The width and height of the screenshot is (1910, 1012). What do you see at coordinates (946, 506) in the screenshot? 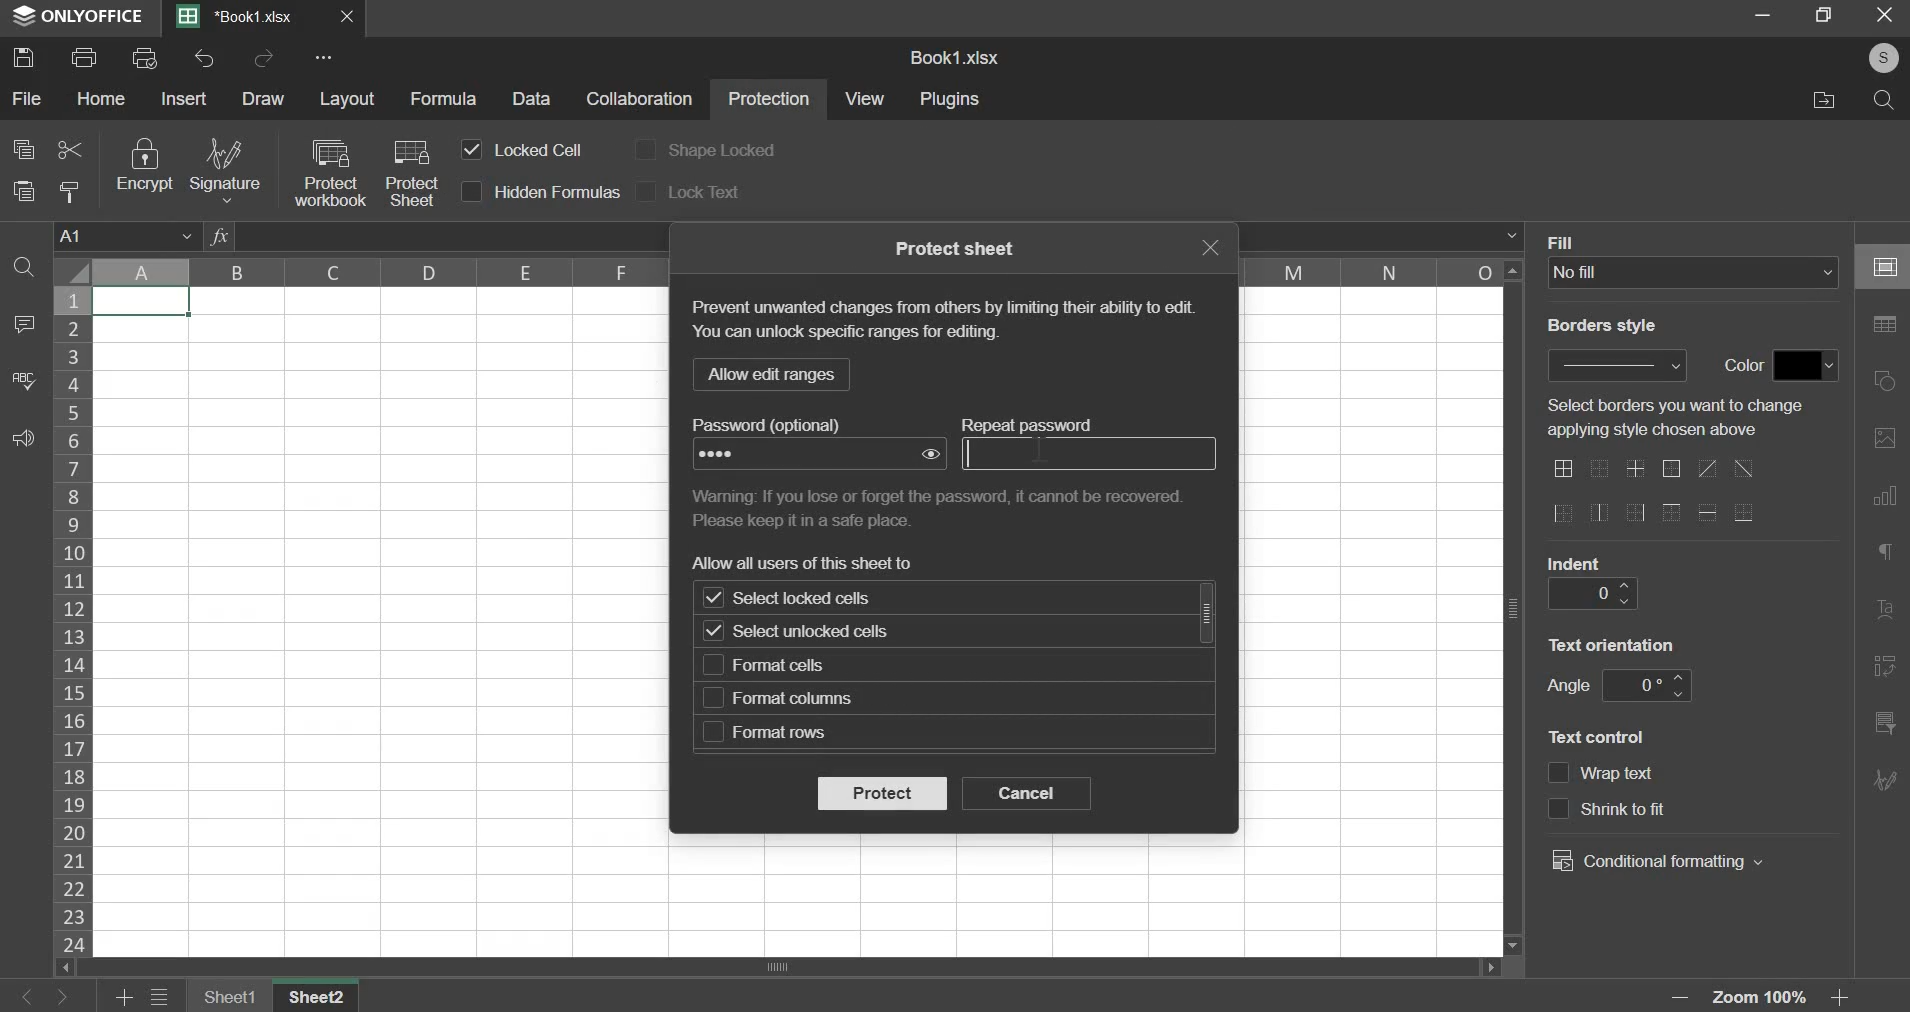
I see `text` at bounding box center [946, 506].